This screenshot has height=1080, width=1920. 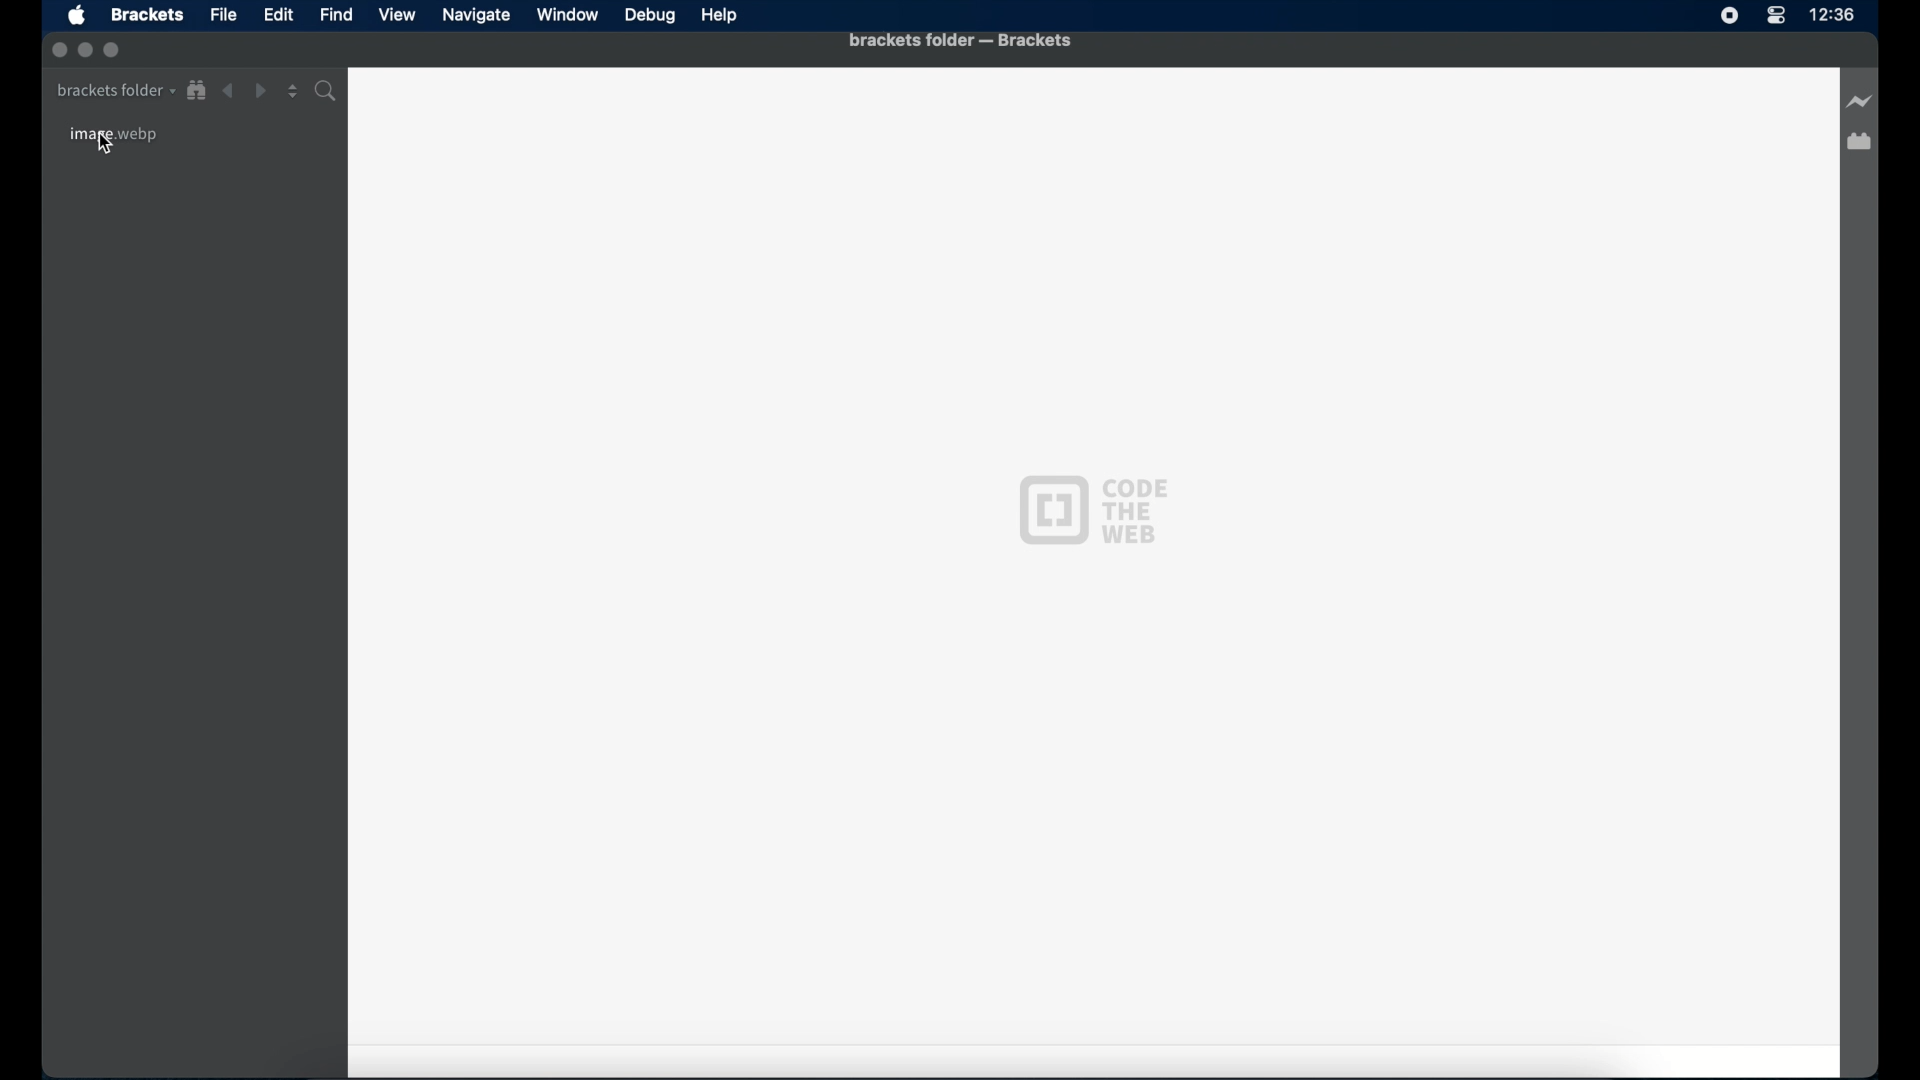 What do you see at coordinates (285, 18) in the screenshot?
I see `Edit` at bounding box center [285, 18].